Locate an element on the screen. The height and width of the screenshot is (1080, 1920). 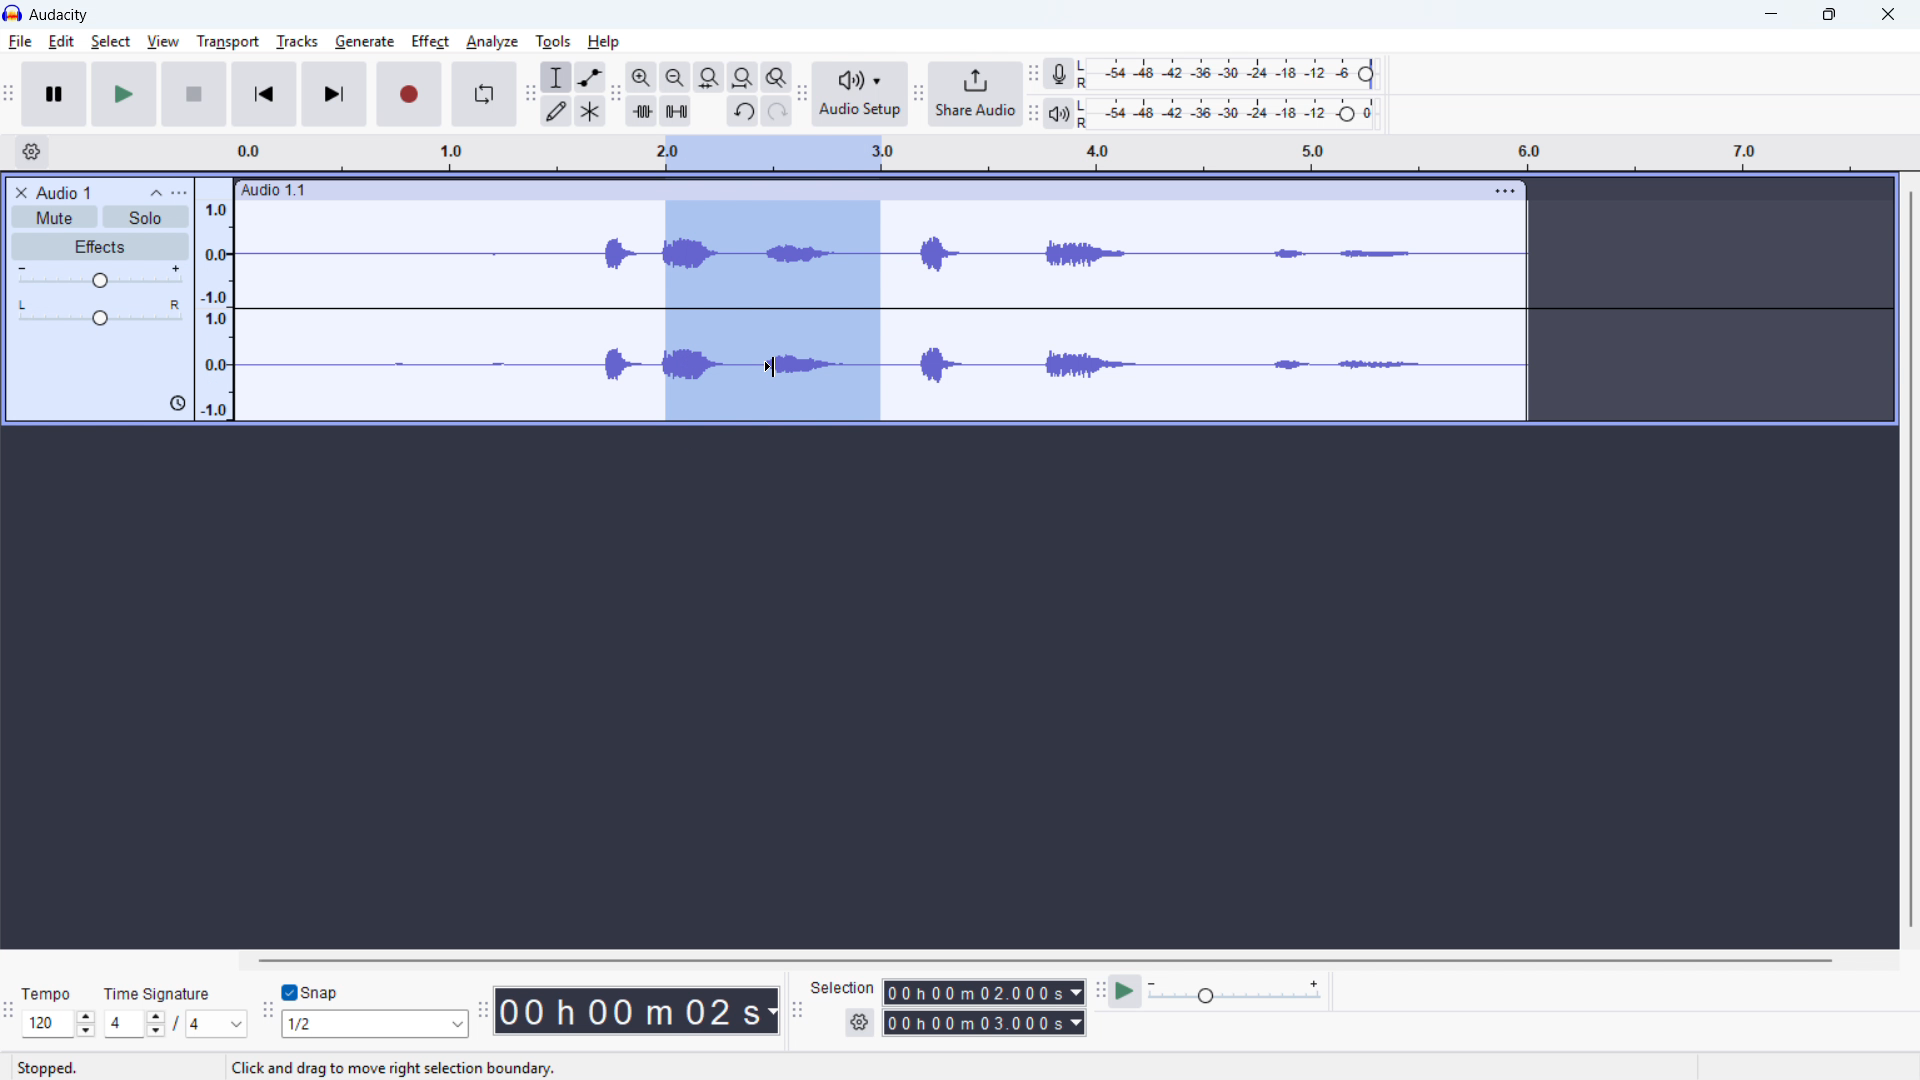
Draw tool is located at coordinates (557, 110).